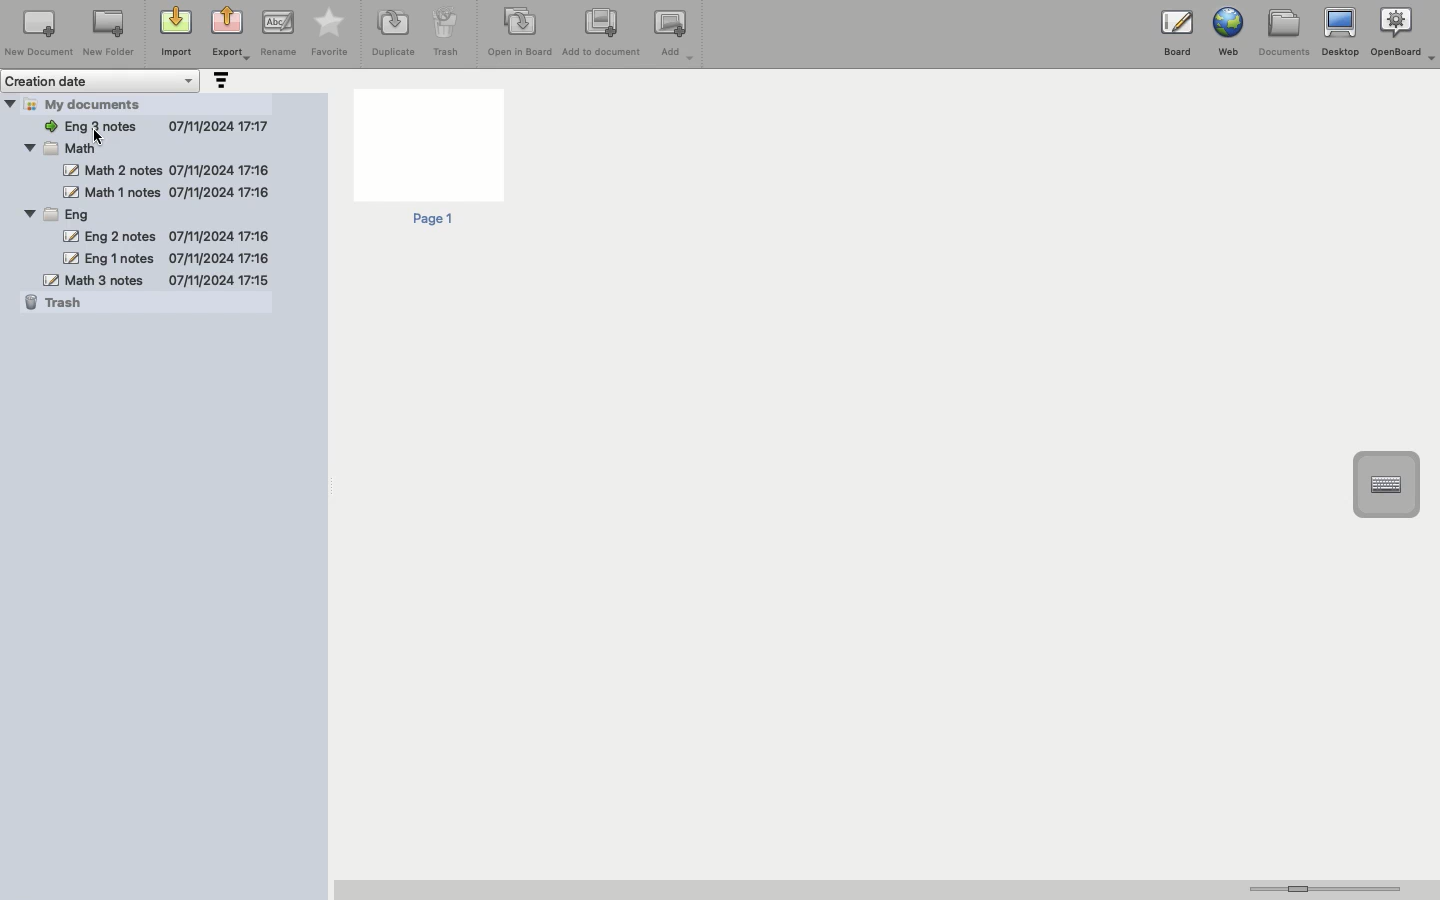 Image resolution: width=1440 pixels, height=900 pixels. Describe the element at coordinates (427, 159) in the screenshot. I see `Page 1` at that location.